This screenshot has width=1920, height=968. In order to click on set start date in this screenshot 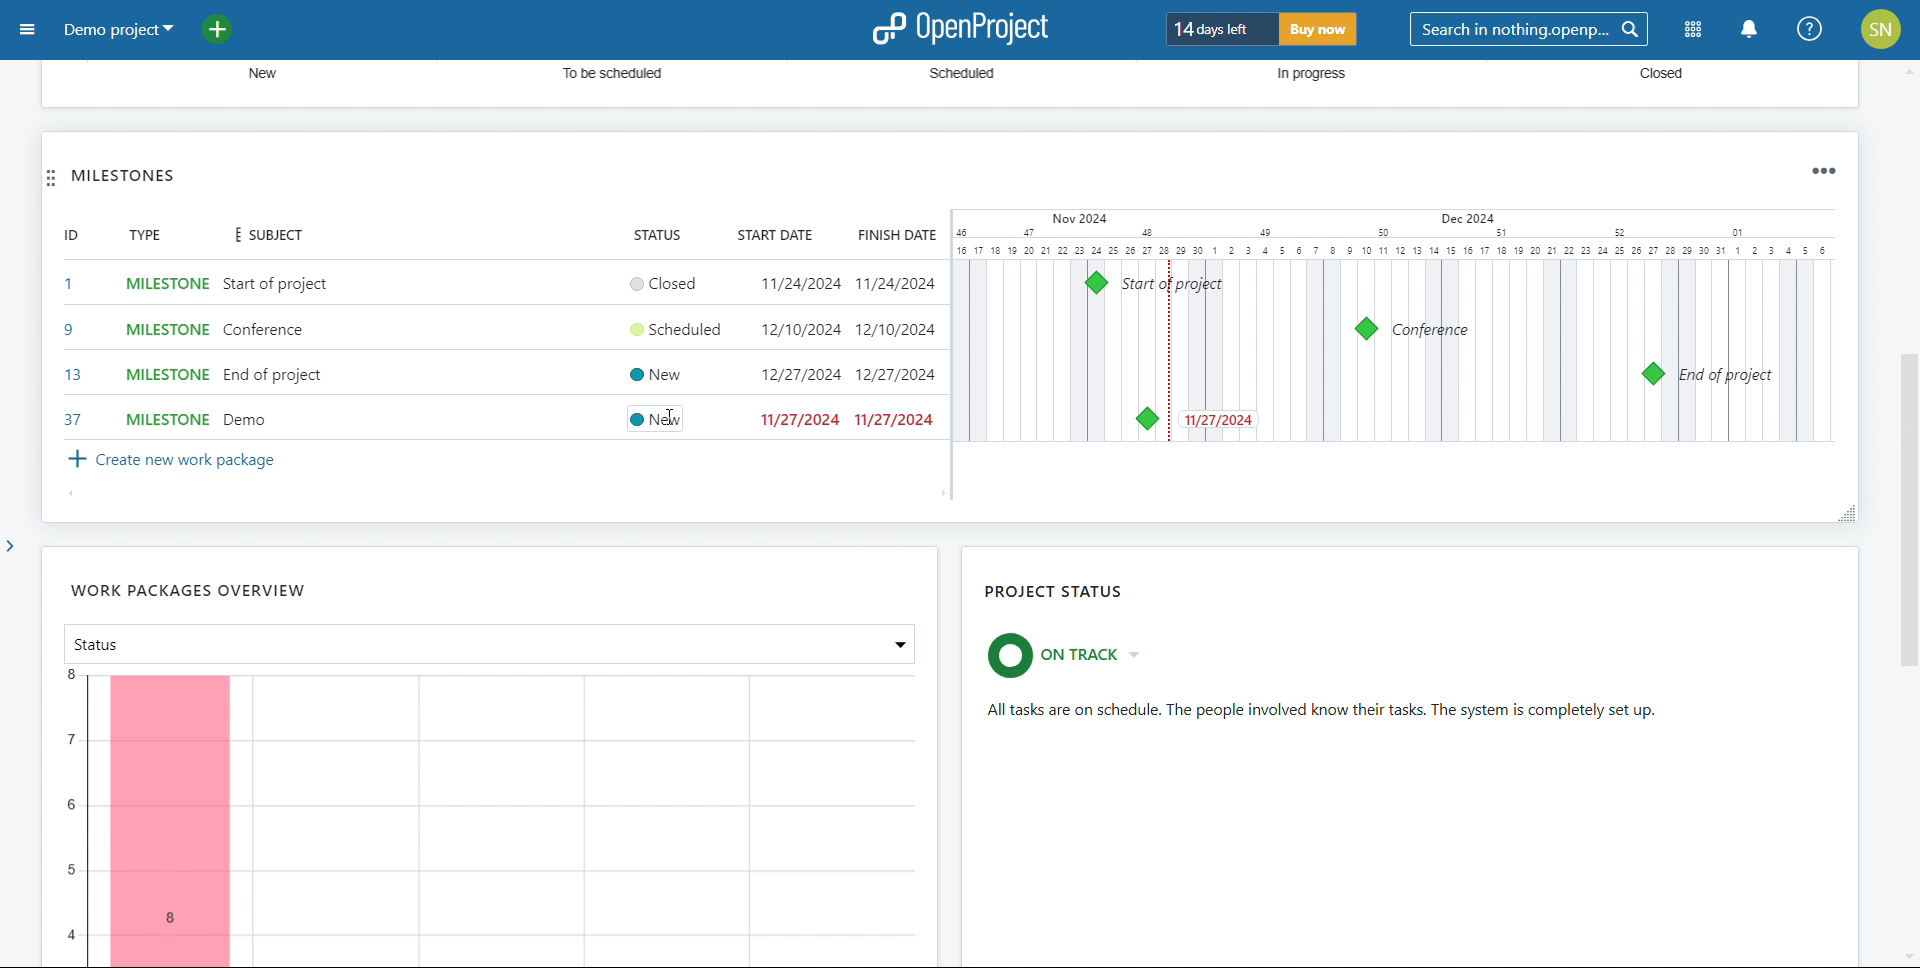, I will do `click(800, 352)`.